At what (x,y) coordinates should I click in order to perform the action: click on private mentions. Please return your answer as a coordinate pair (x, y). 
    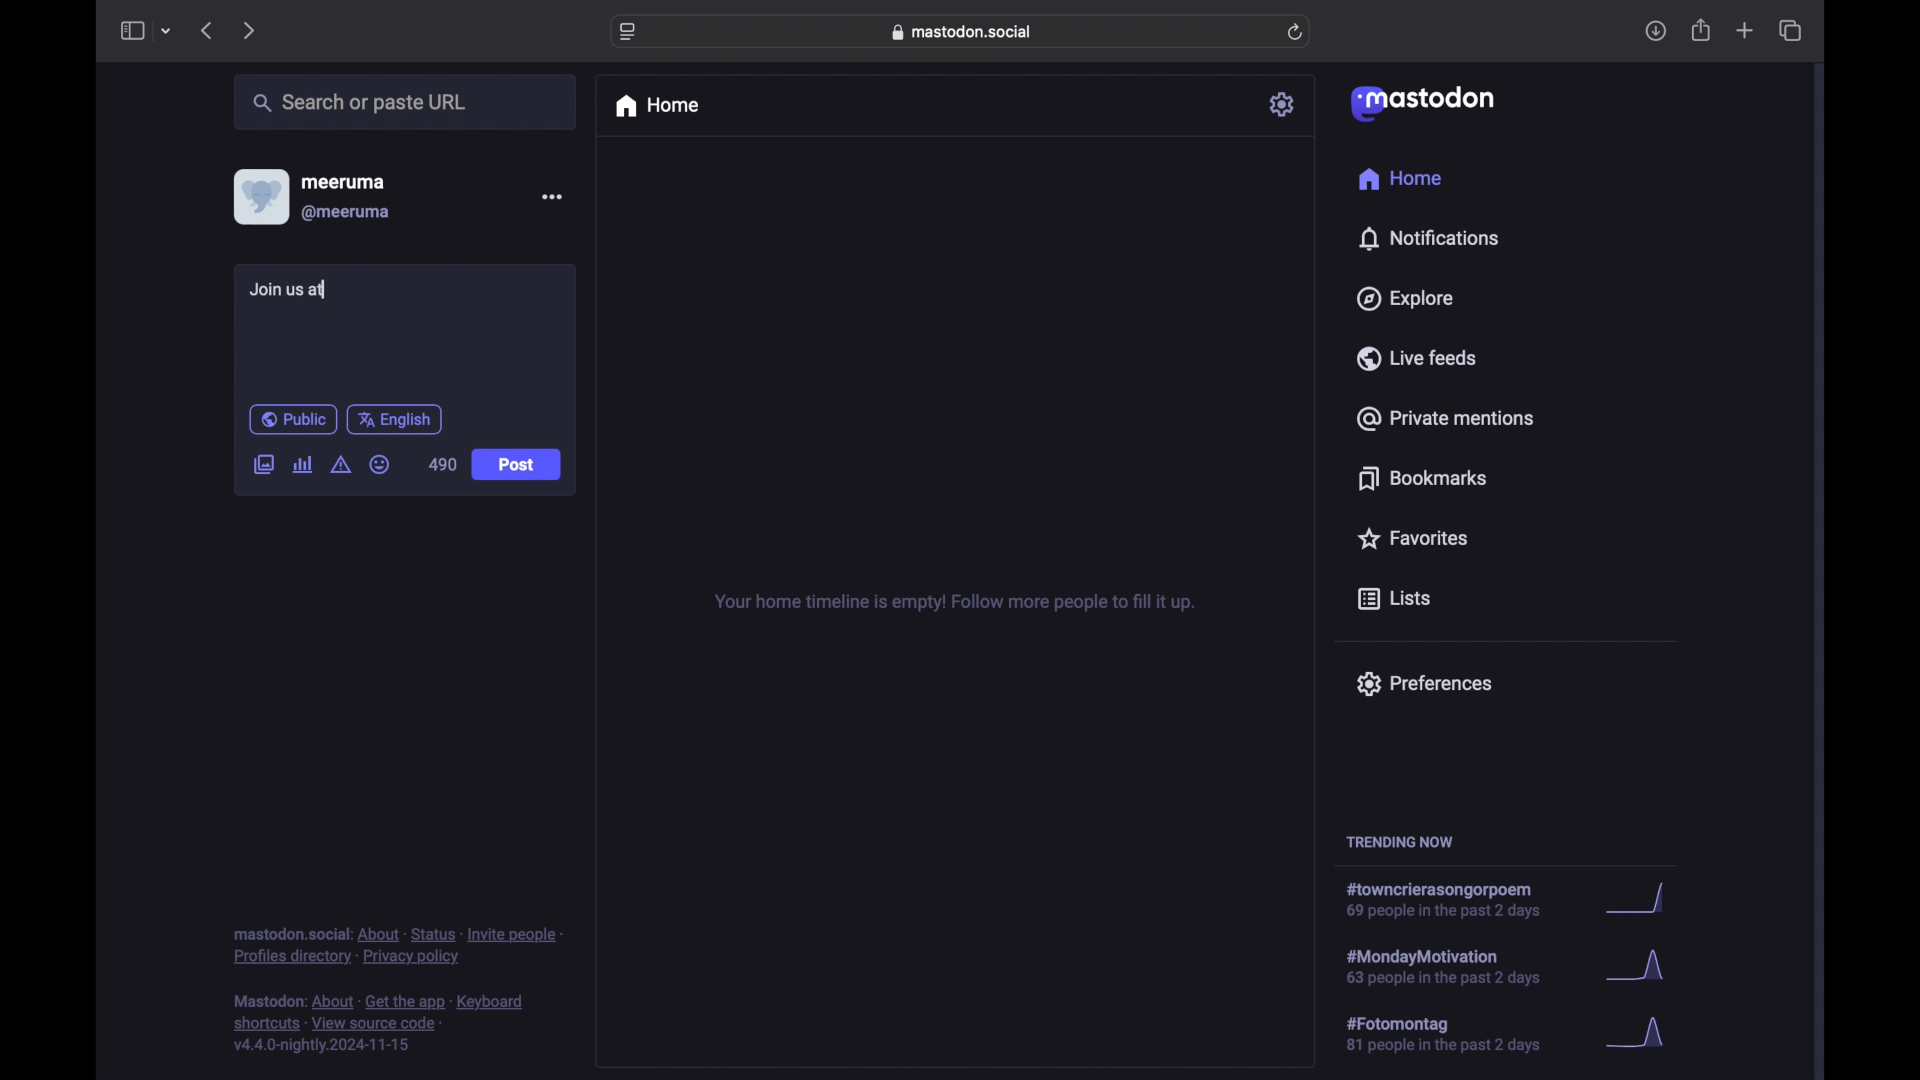
    Looking at the image, I should click on (1446, 418).